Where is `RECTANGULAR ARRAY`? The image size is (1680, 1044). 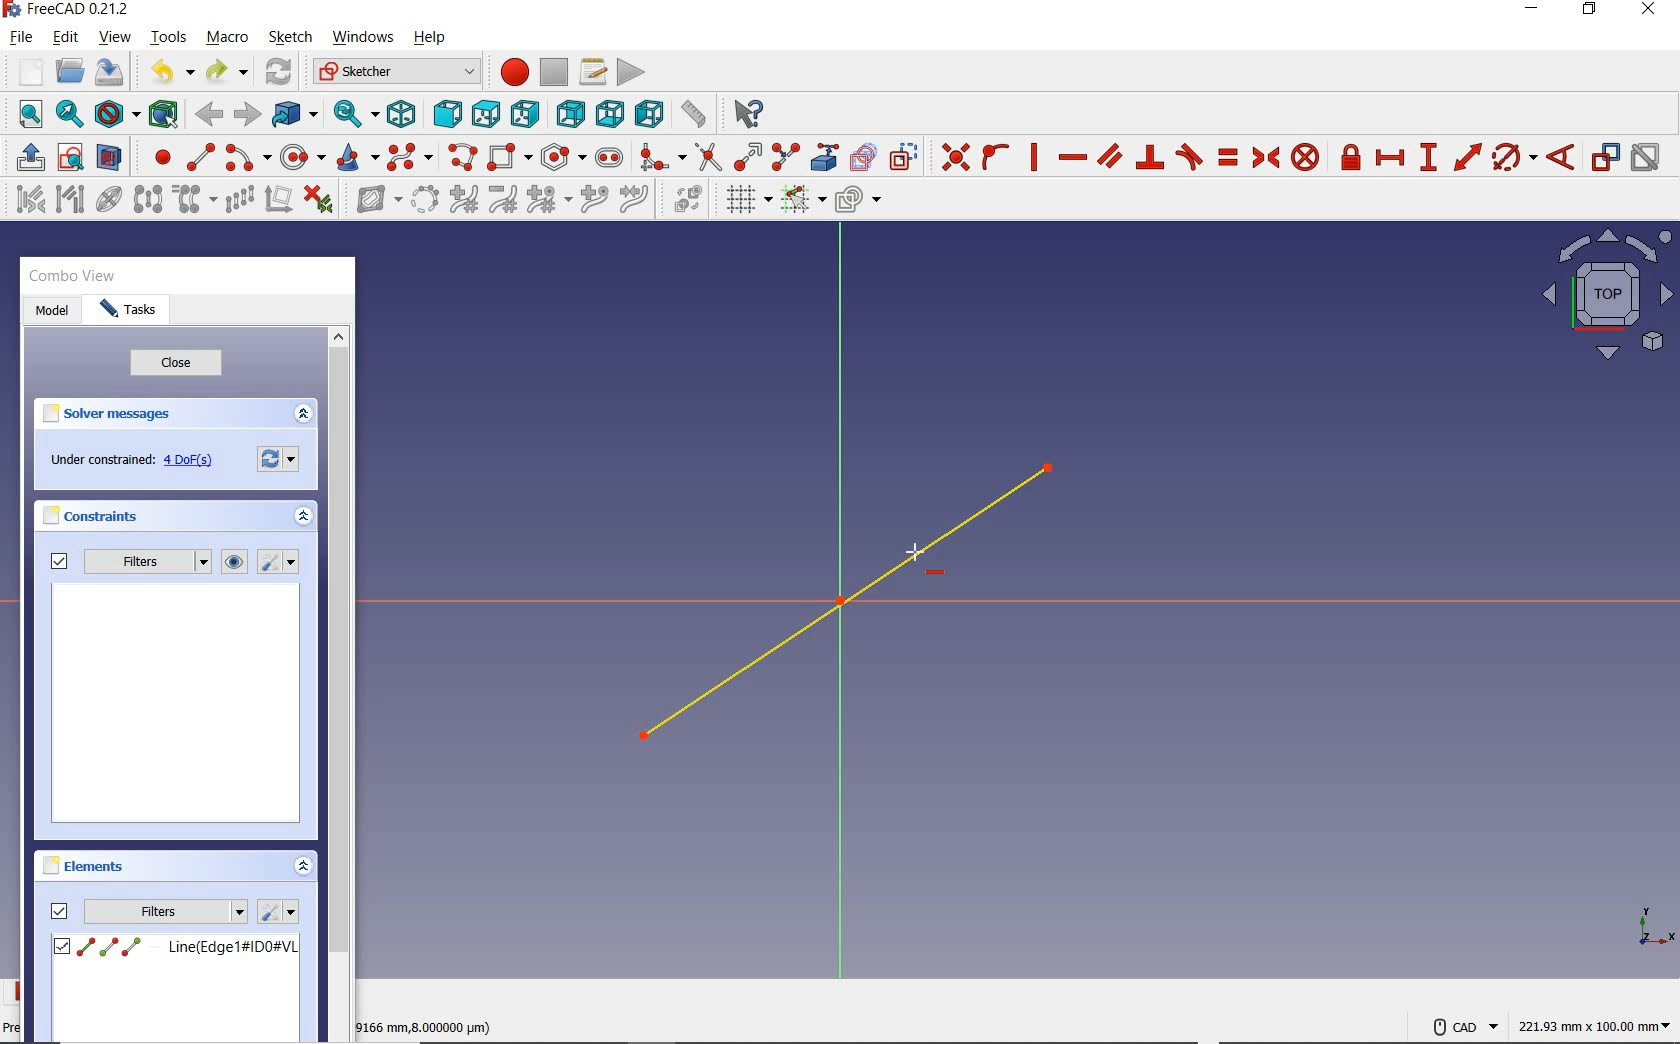 RECTANGULAR ARRAY is located at coordinates (239, 198).